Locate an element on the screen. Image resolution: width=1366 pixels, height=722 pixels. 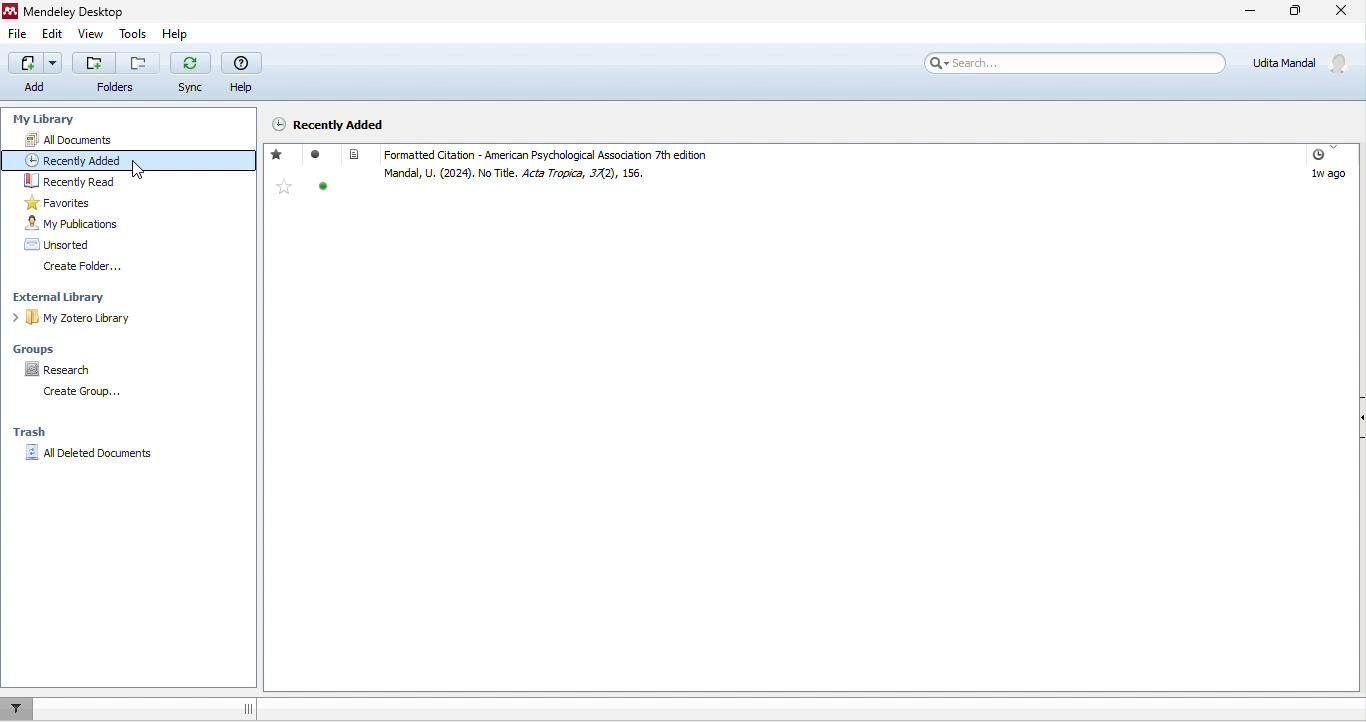
tools is located at coordinates (134, 34).